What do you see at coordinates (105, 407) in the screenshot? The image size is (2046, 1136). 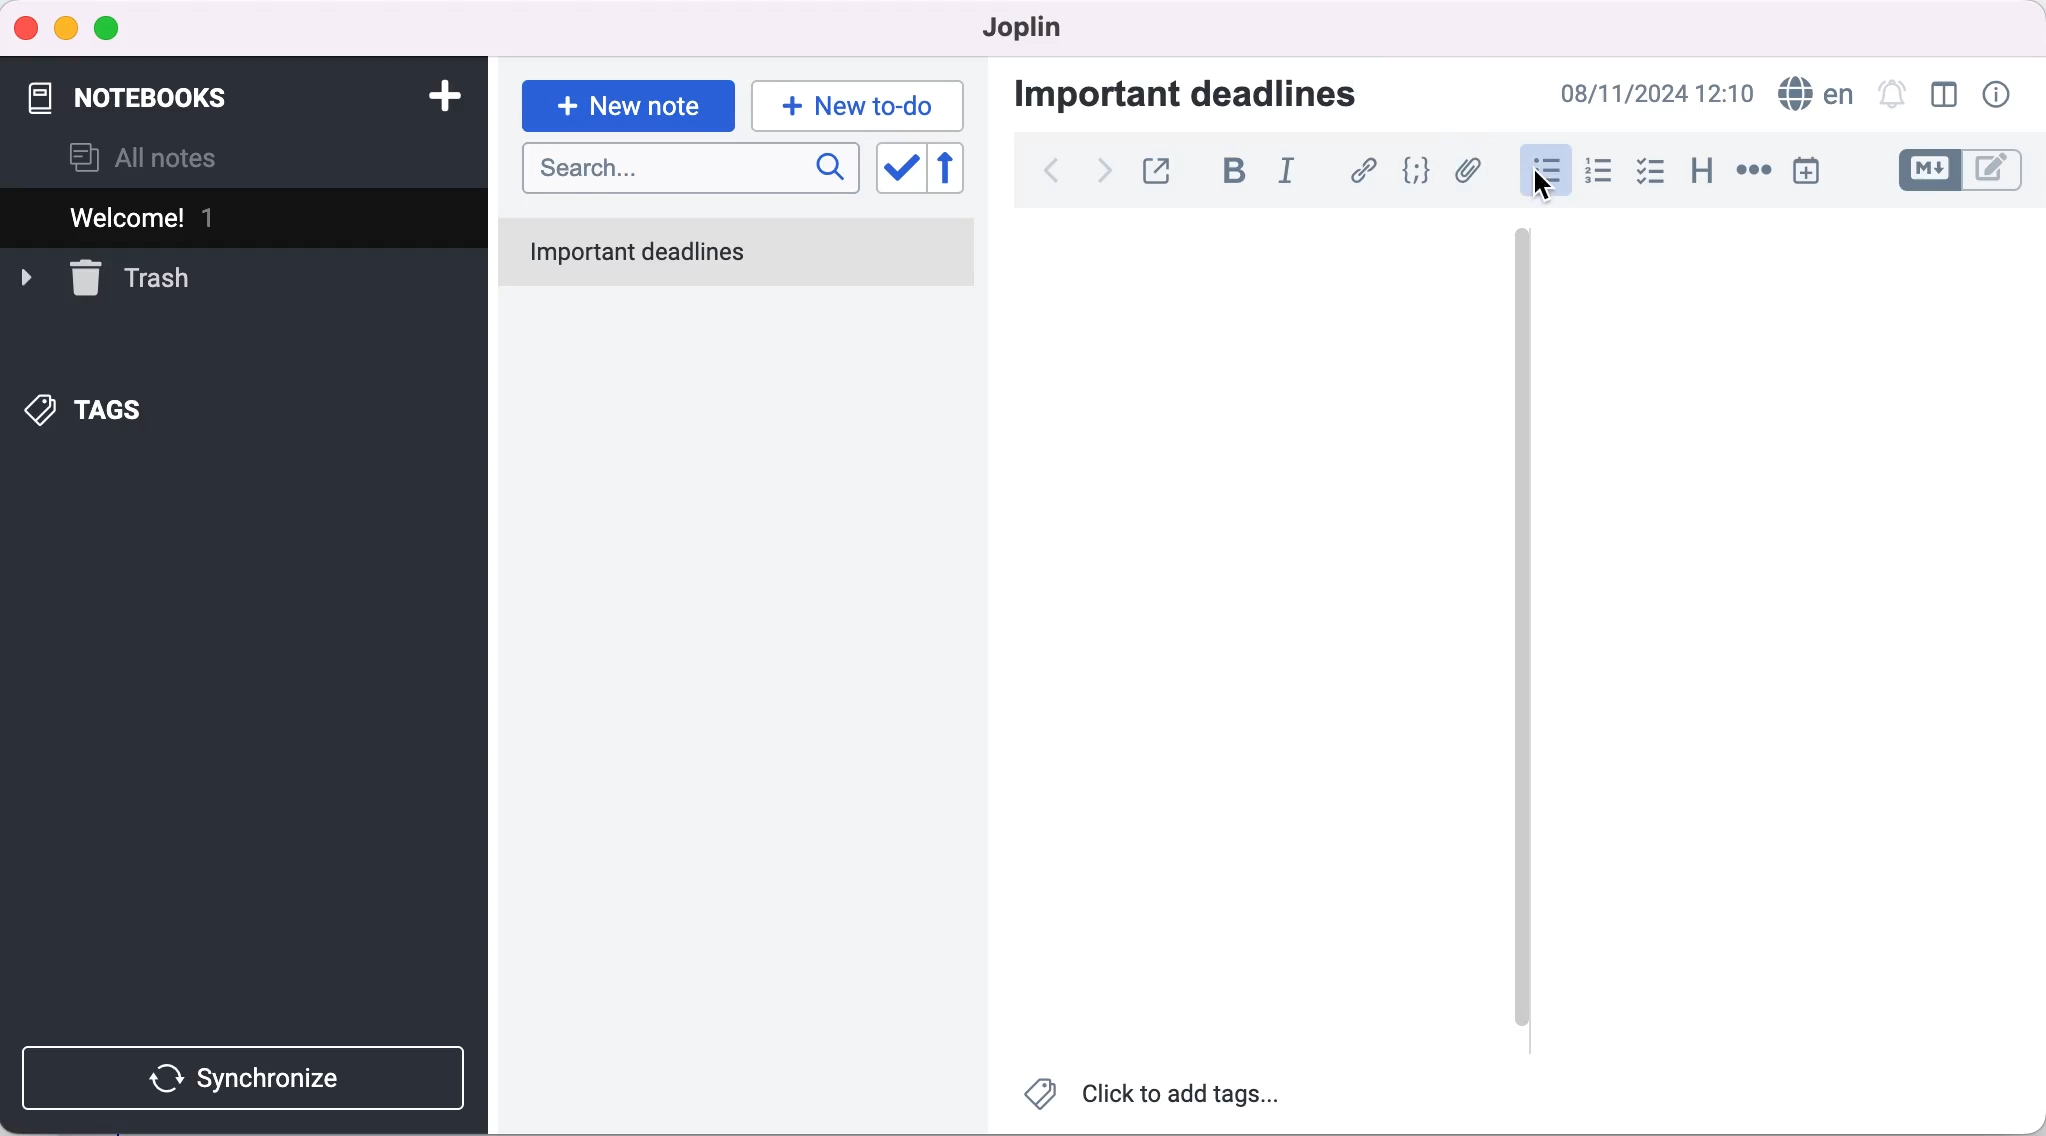 I see `tags` at bounding box center [105, 407].